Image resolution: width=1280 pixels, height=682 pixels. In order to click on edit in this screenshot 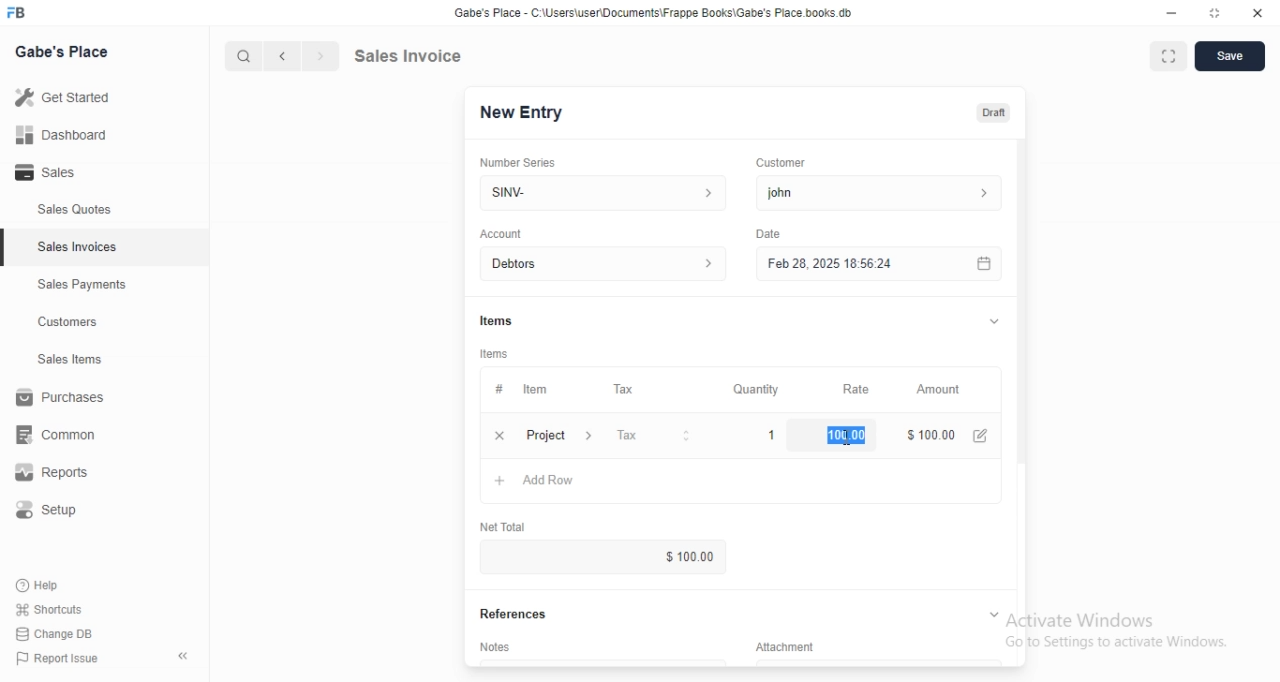, I will do `click(983, 435)`.